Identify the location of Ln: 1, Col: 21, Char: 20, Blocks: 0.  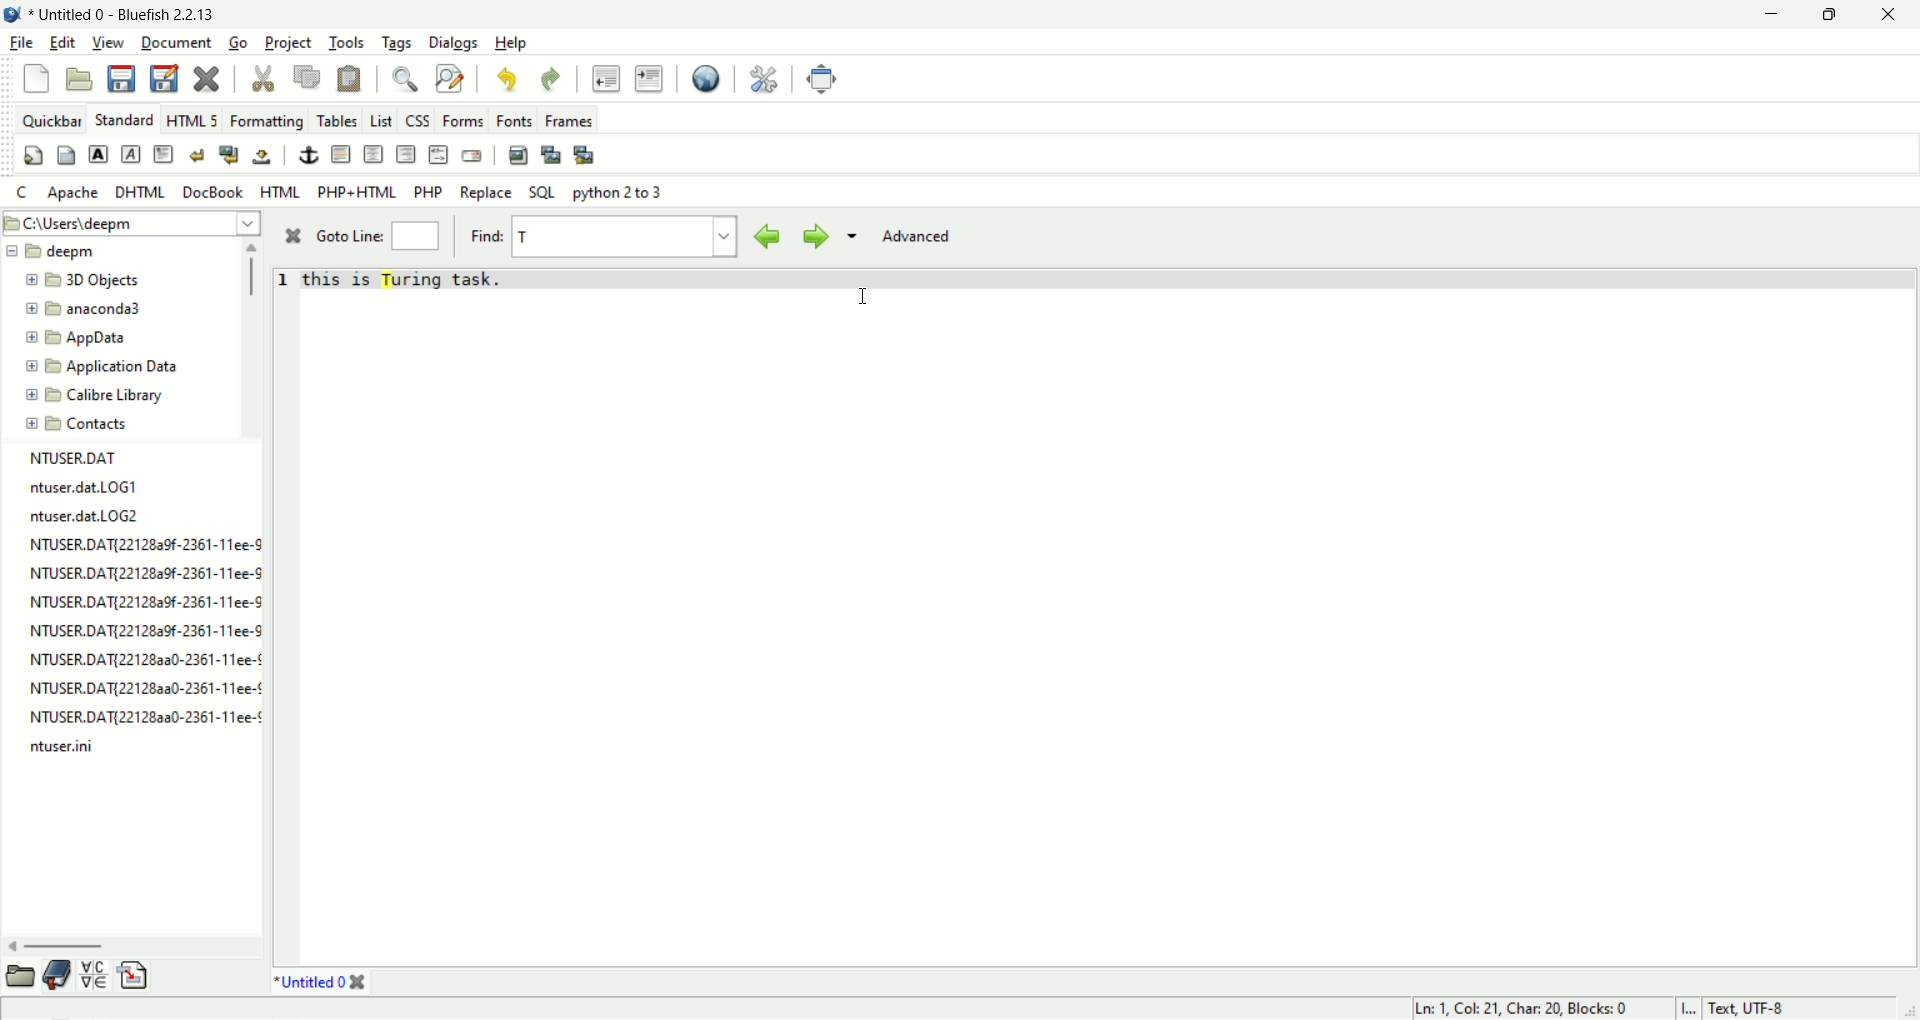
(1518, 1005).